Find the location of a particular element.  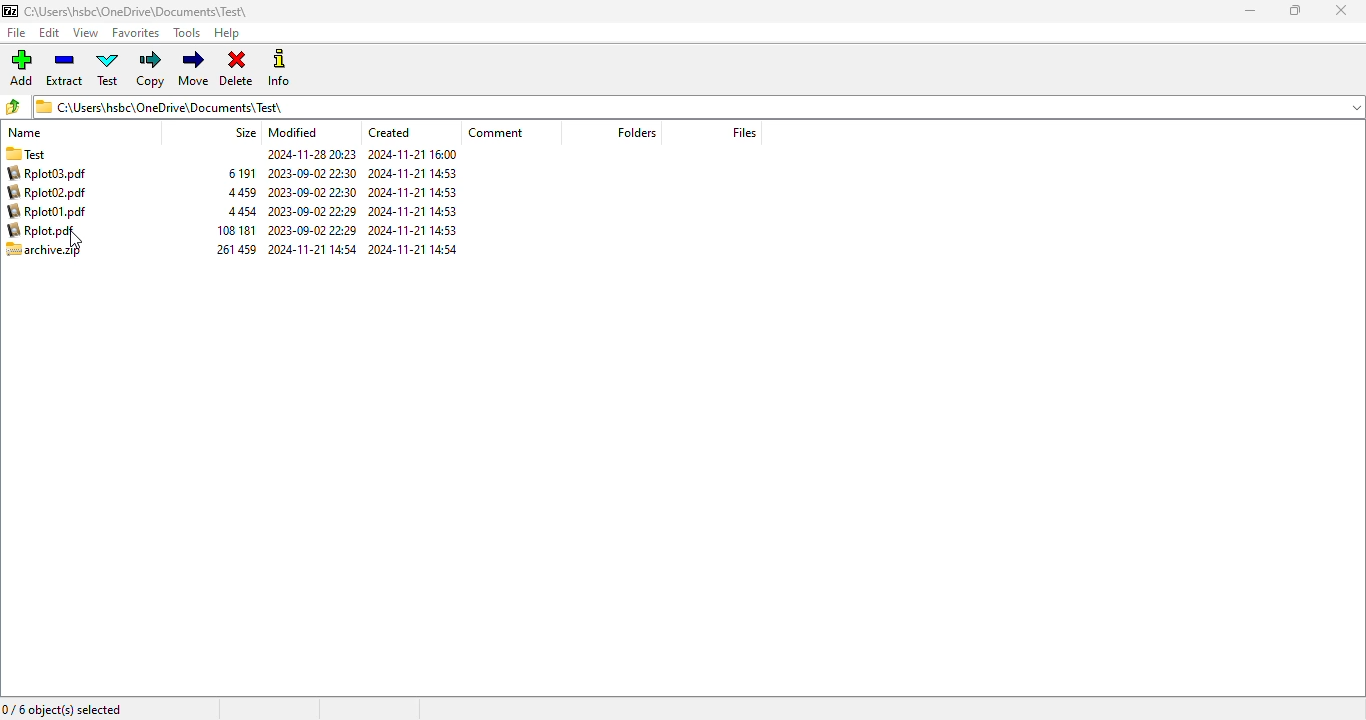

add is located at coordinates (21, 67).